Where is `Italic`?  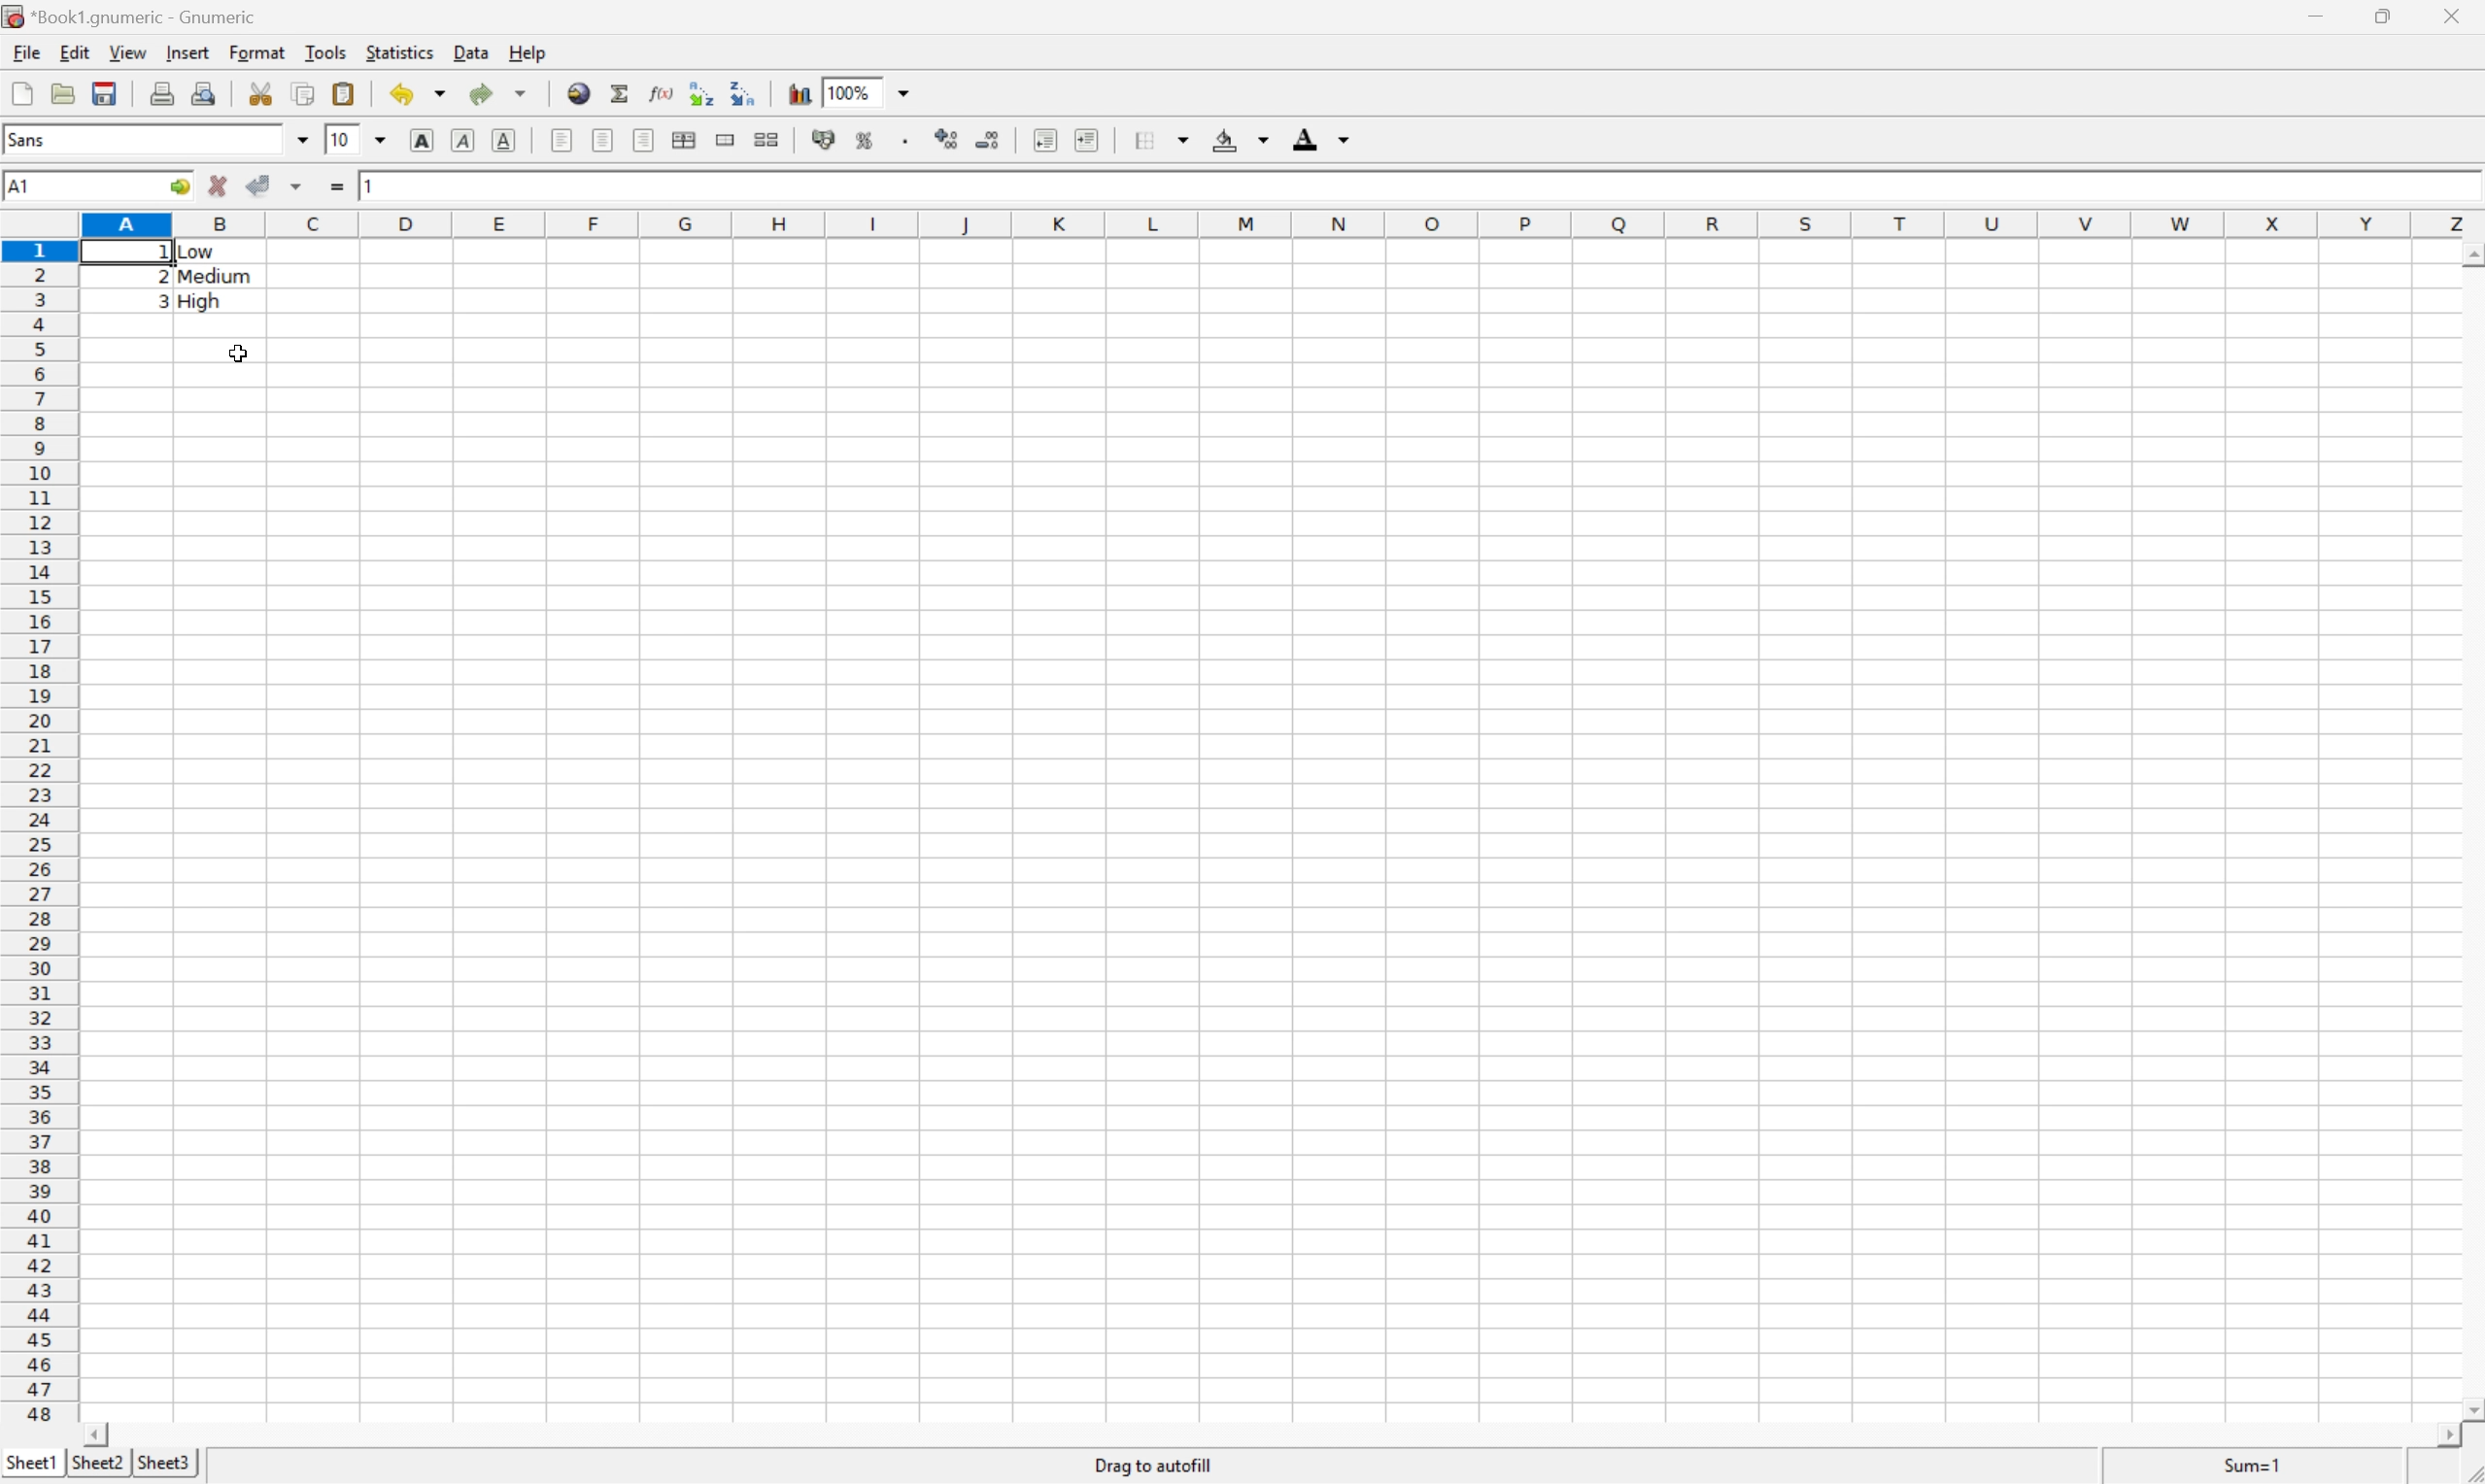
Italic is located at coordinates (465, 142).